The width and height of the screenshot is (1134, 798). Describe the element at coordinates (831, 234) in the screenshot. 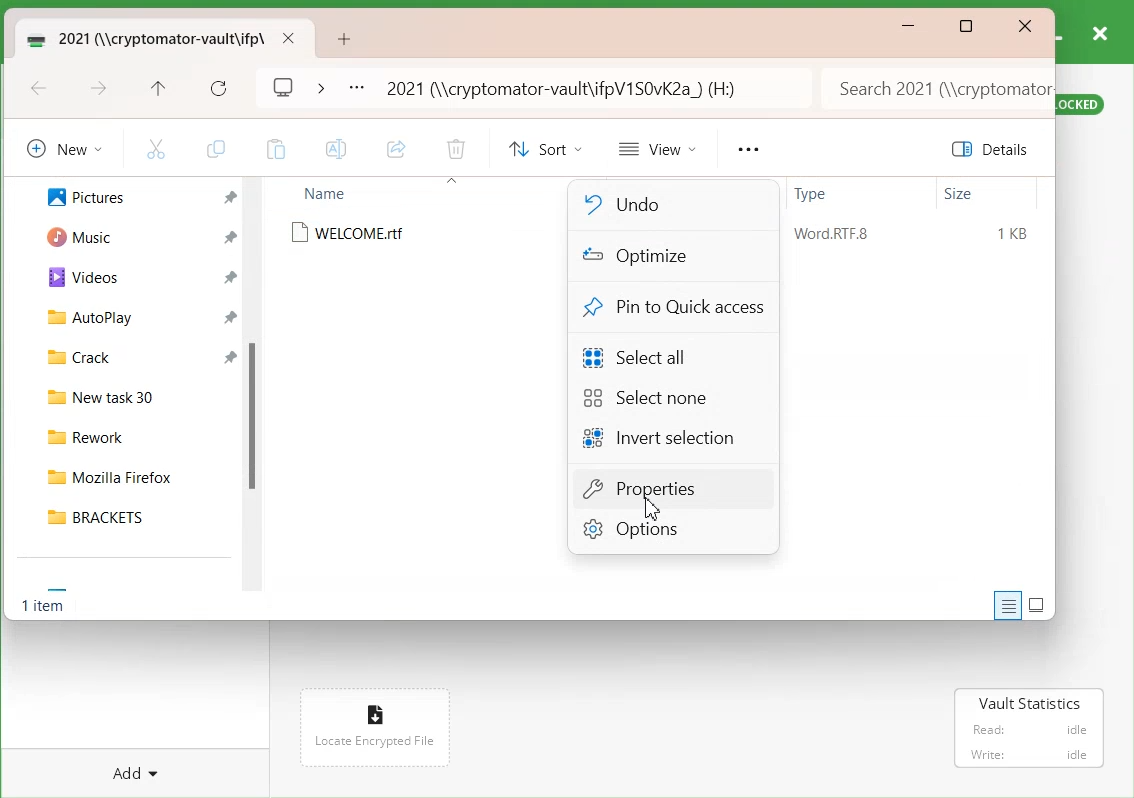

I see `Word RTF 8` at that location.